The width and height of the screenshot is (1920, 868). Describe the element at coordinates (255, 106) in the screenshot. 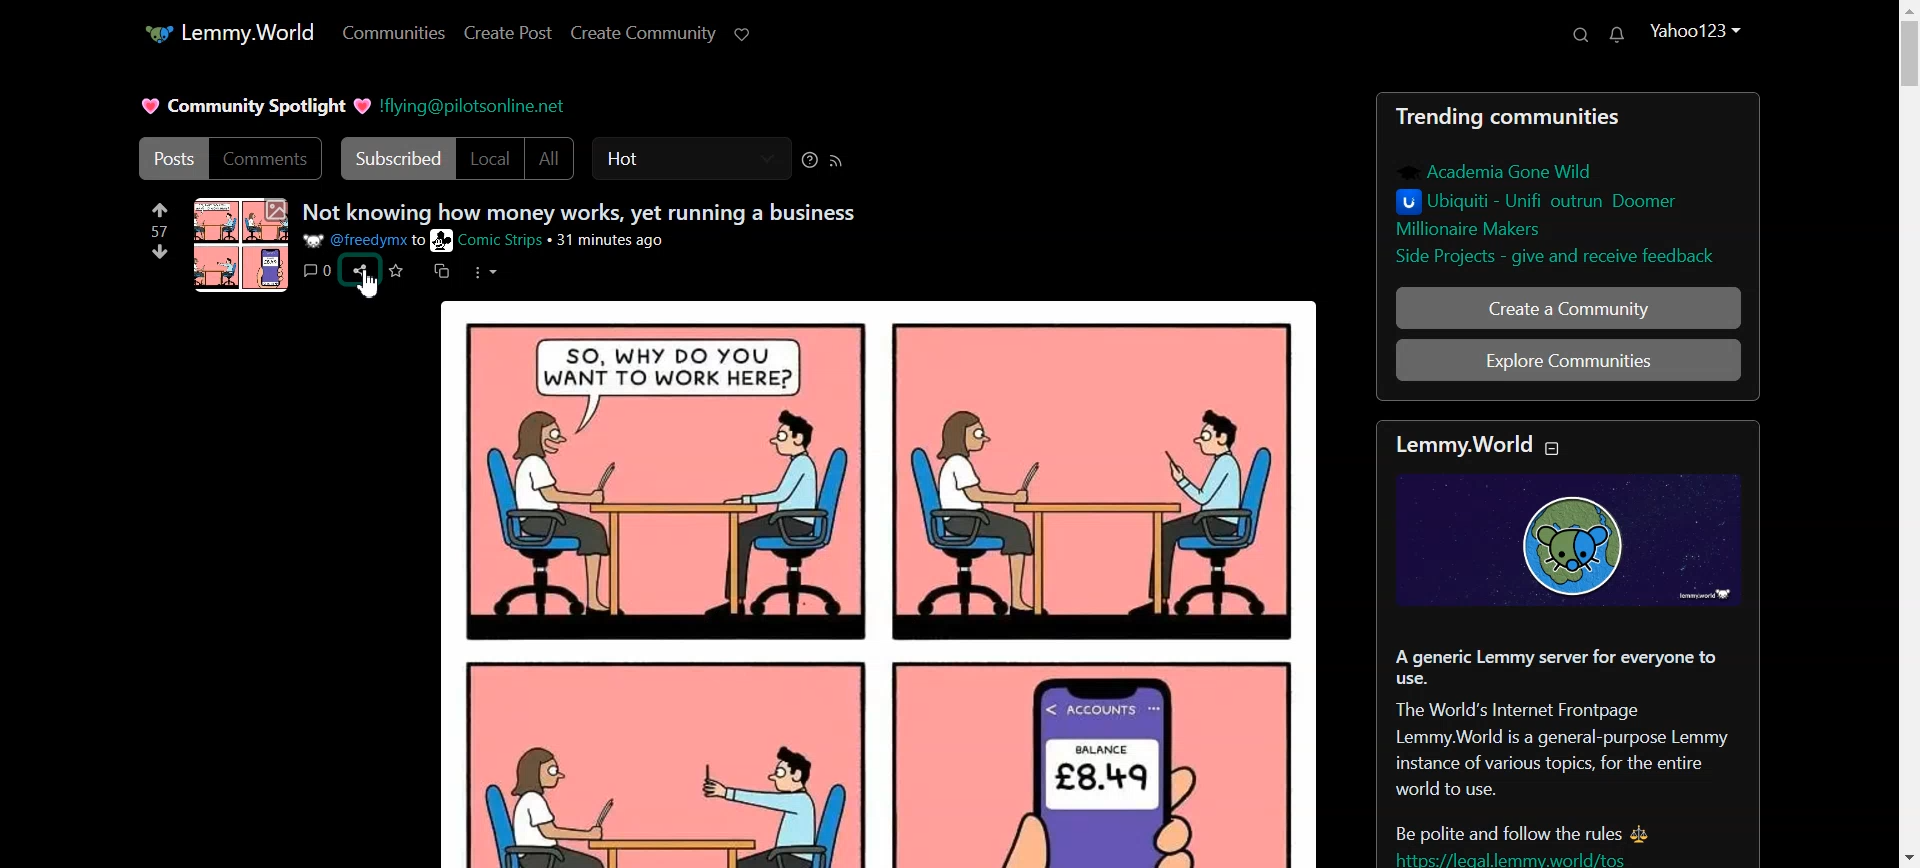

I see `Text` at that location.